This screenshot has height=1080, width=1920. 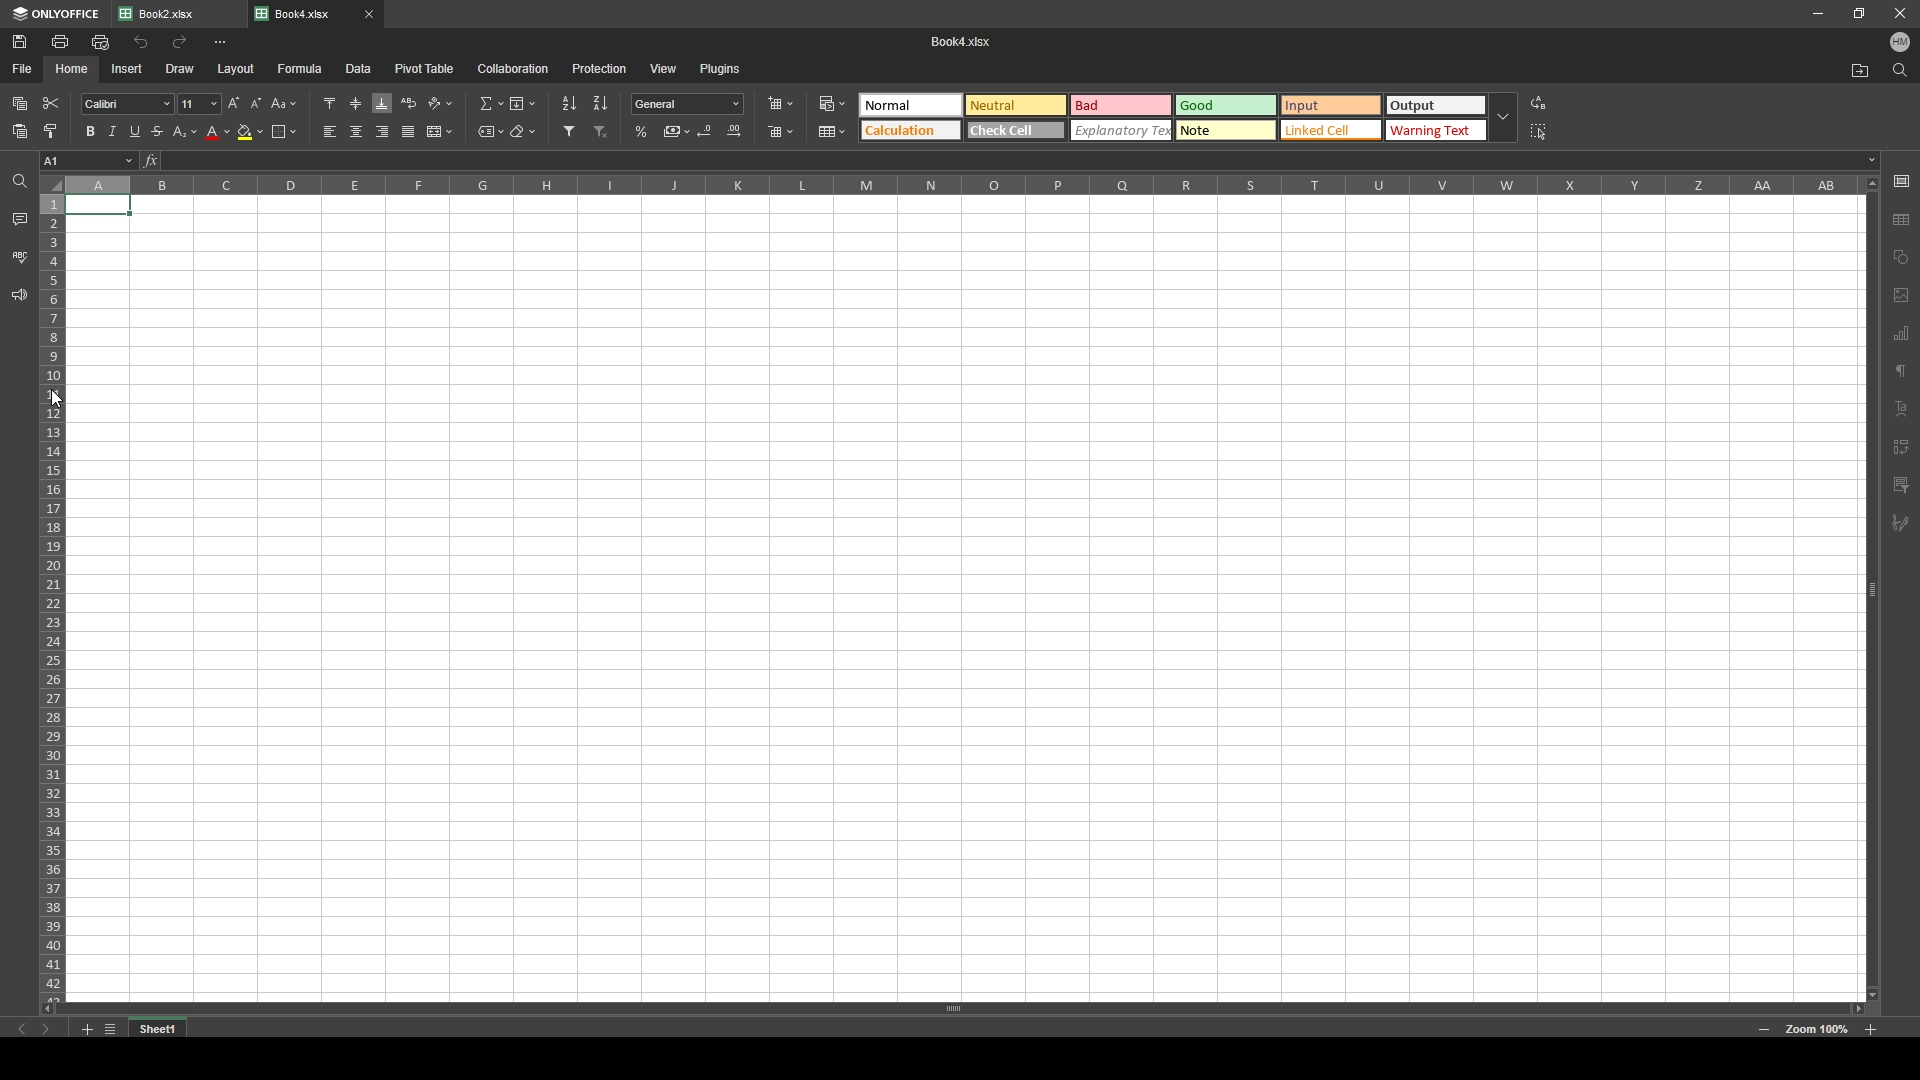 What do you see at coordinates (425, 68) in the screenshot?
I see `pivot table` at bounding box center [425, 68].